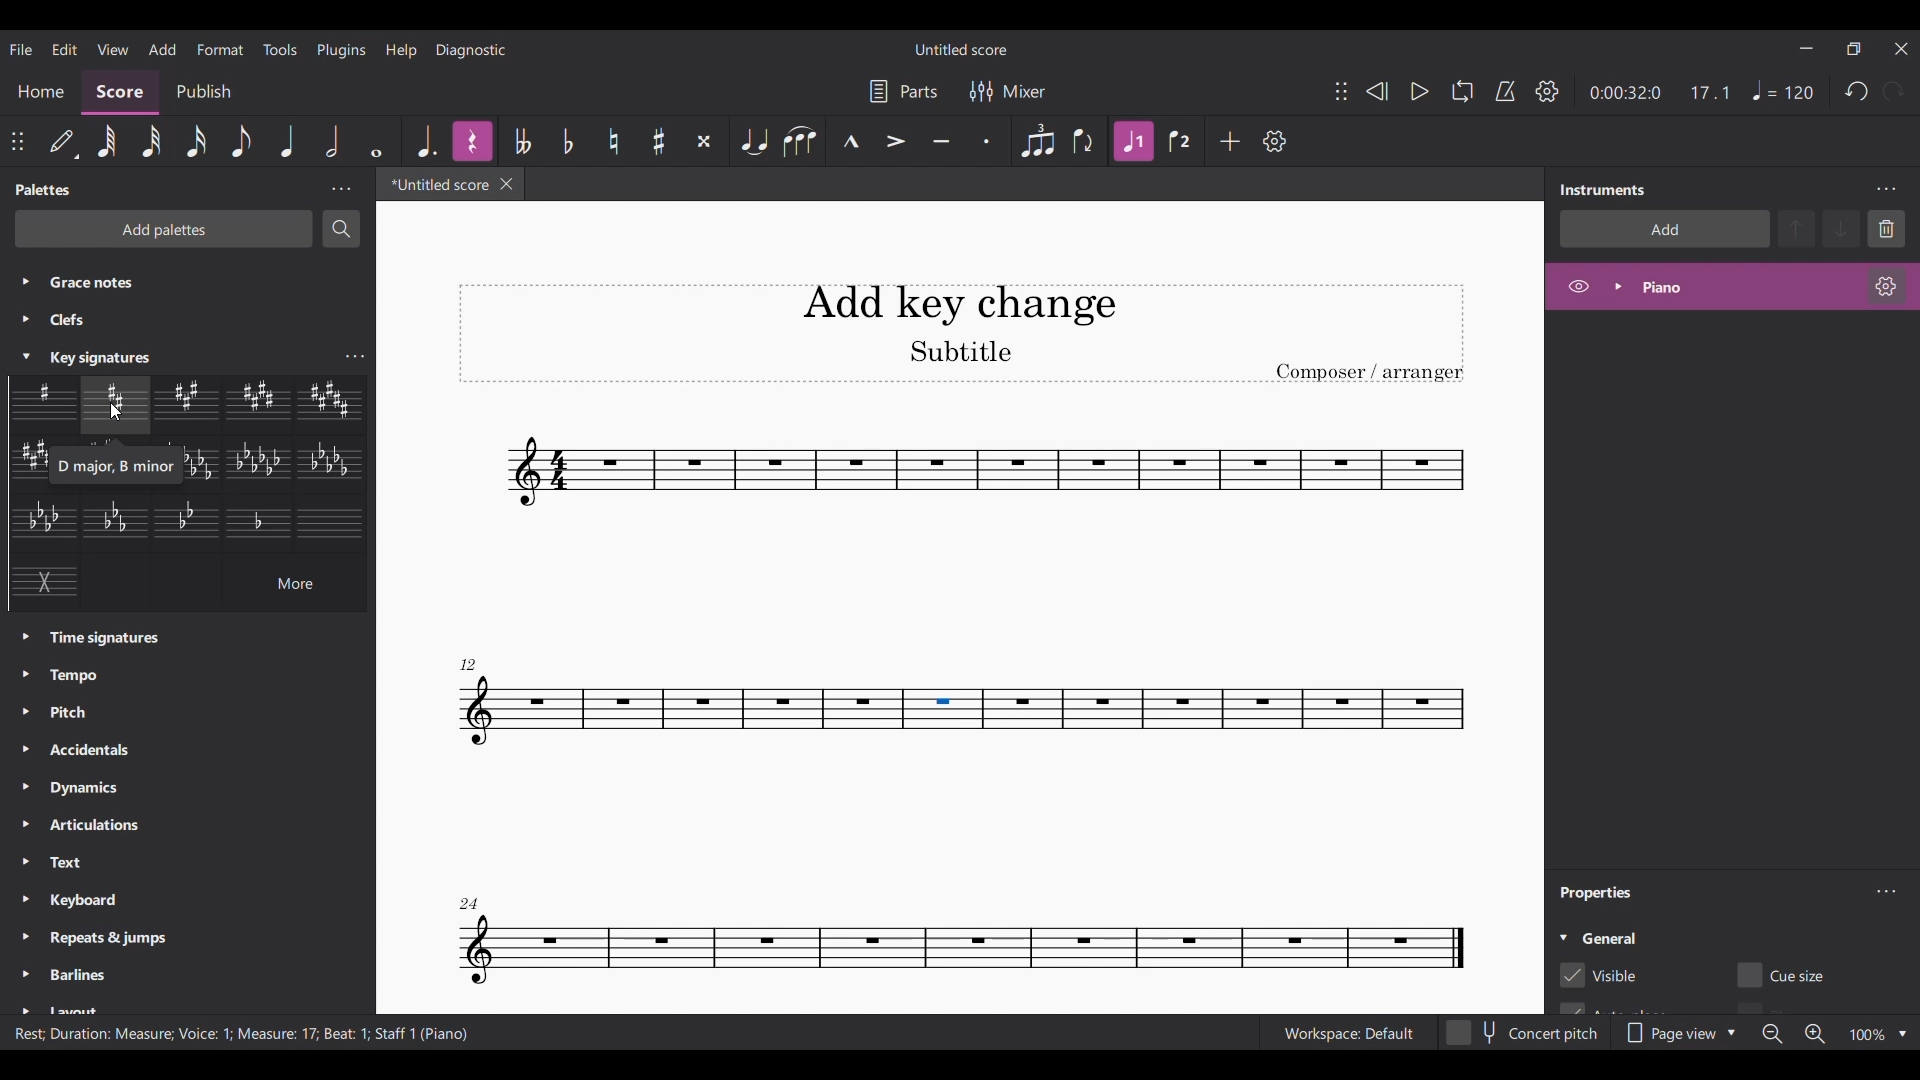 The width and height of the screenshot is (1920, 1080). I want to click on Mixer, so click(1006, 91).